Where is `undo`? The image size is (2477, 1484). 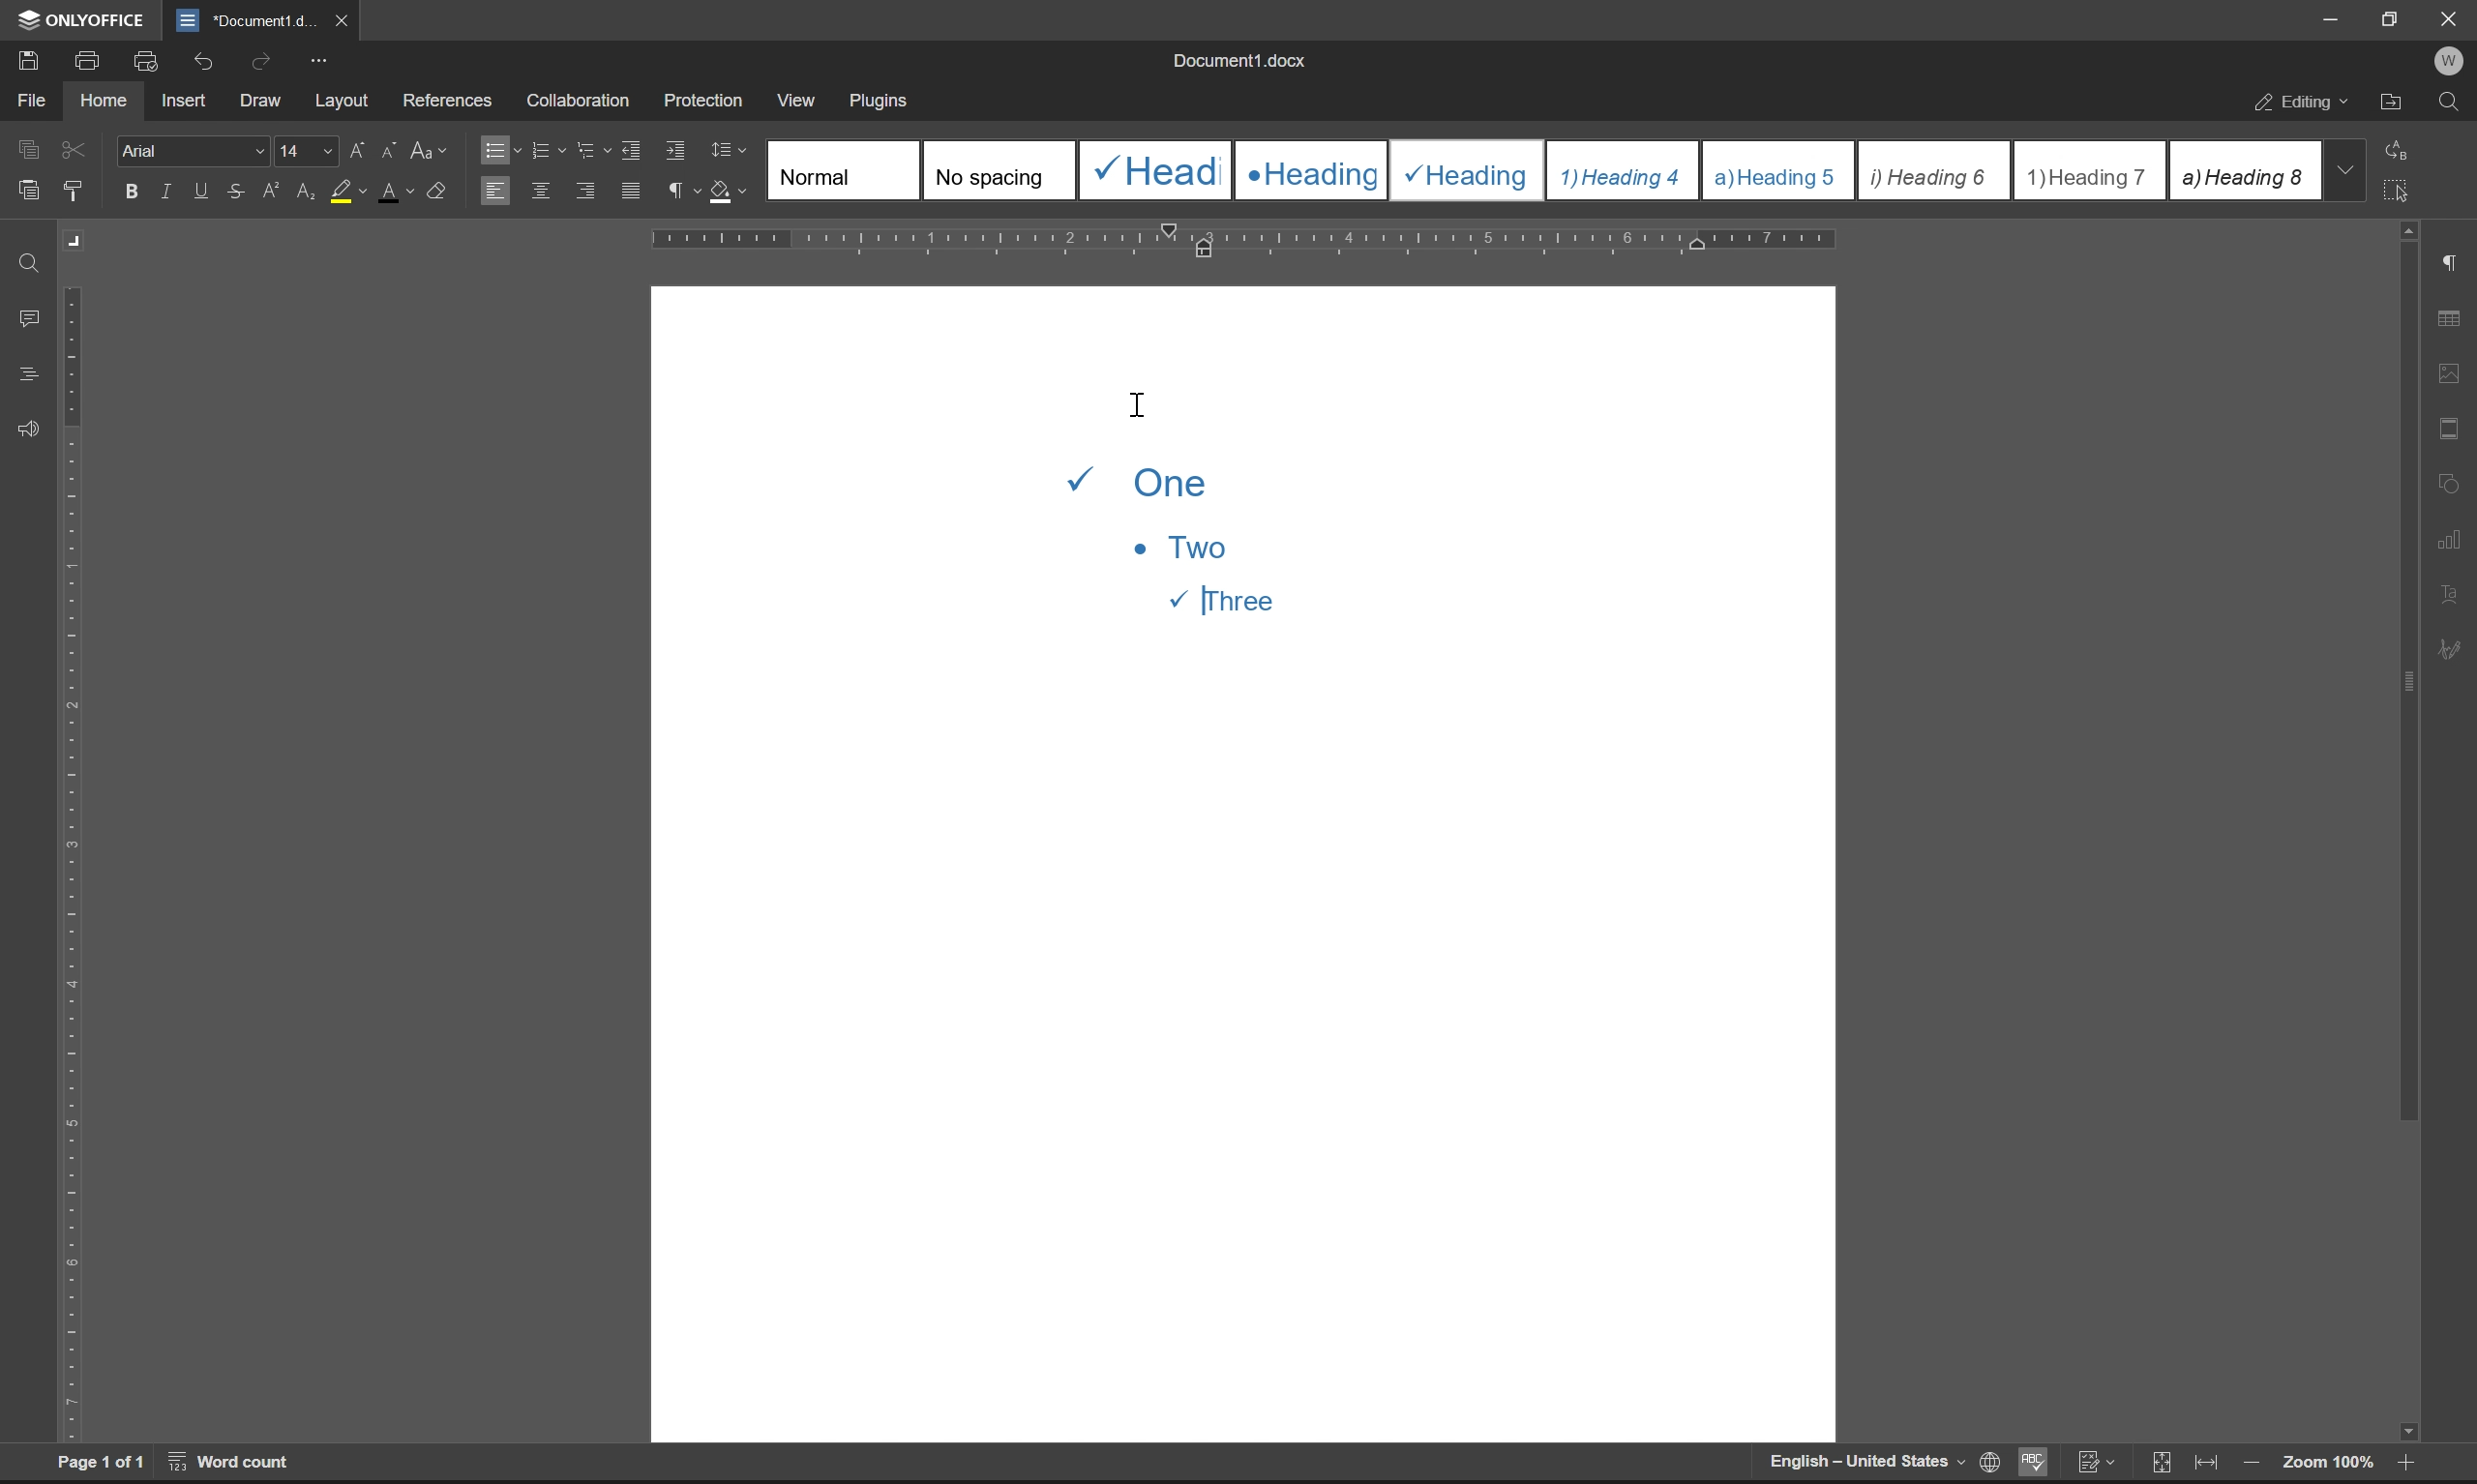
undo is located at coordinates (200, 64).